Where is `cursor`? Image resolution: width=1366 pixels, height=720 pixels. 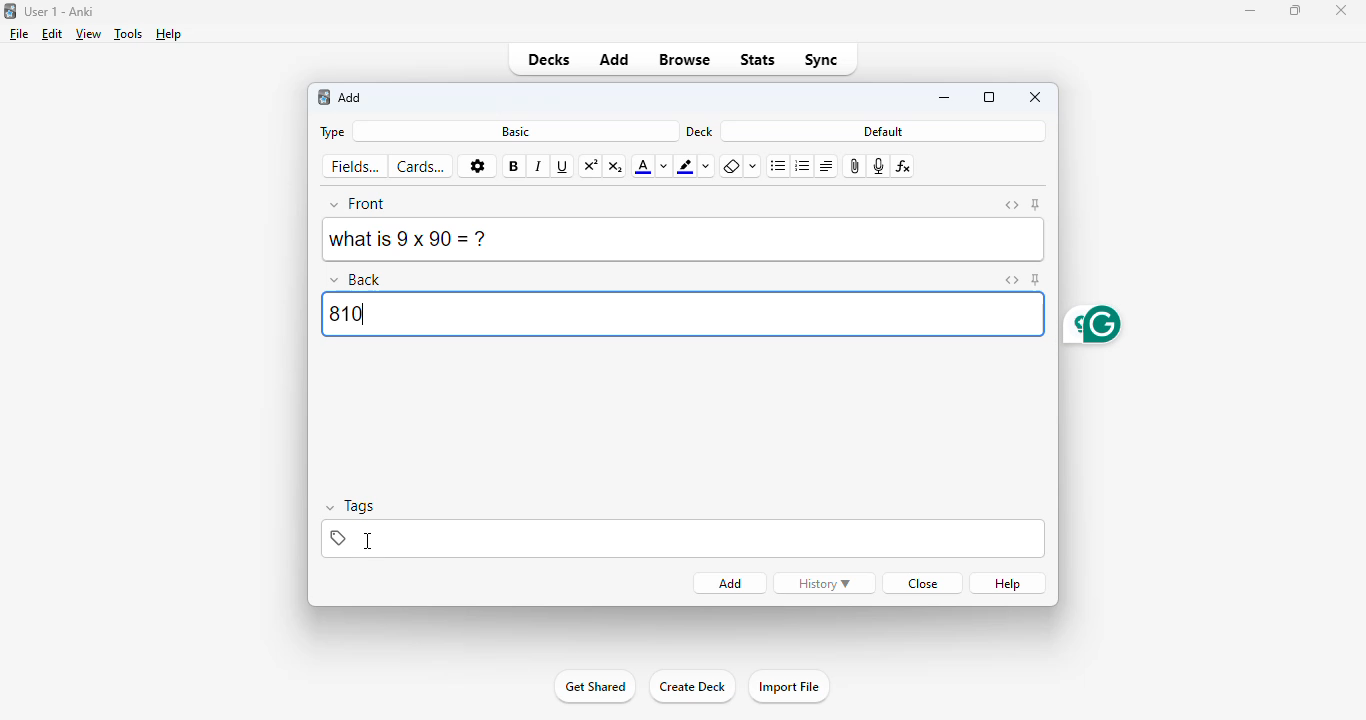
cursor is located at coordinates (370, 542).